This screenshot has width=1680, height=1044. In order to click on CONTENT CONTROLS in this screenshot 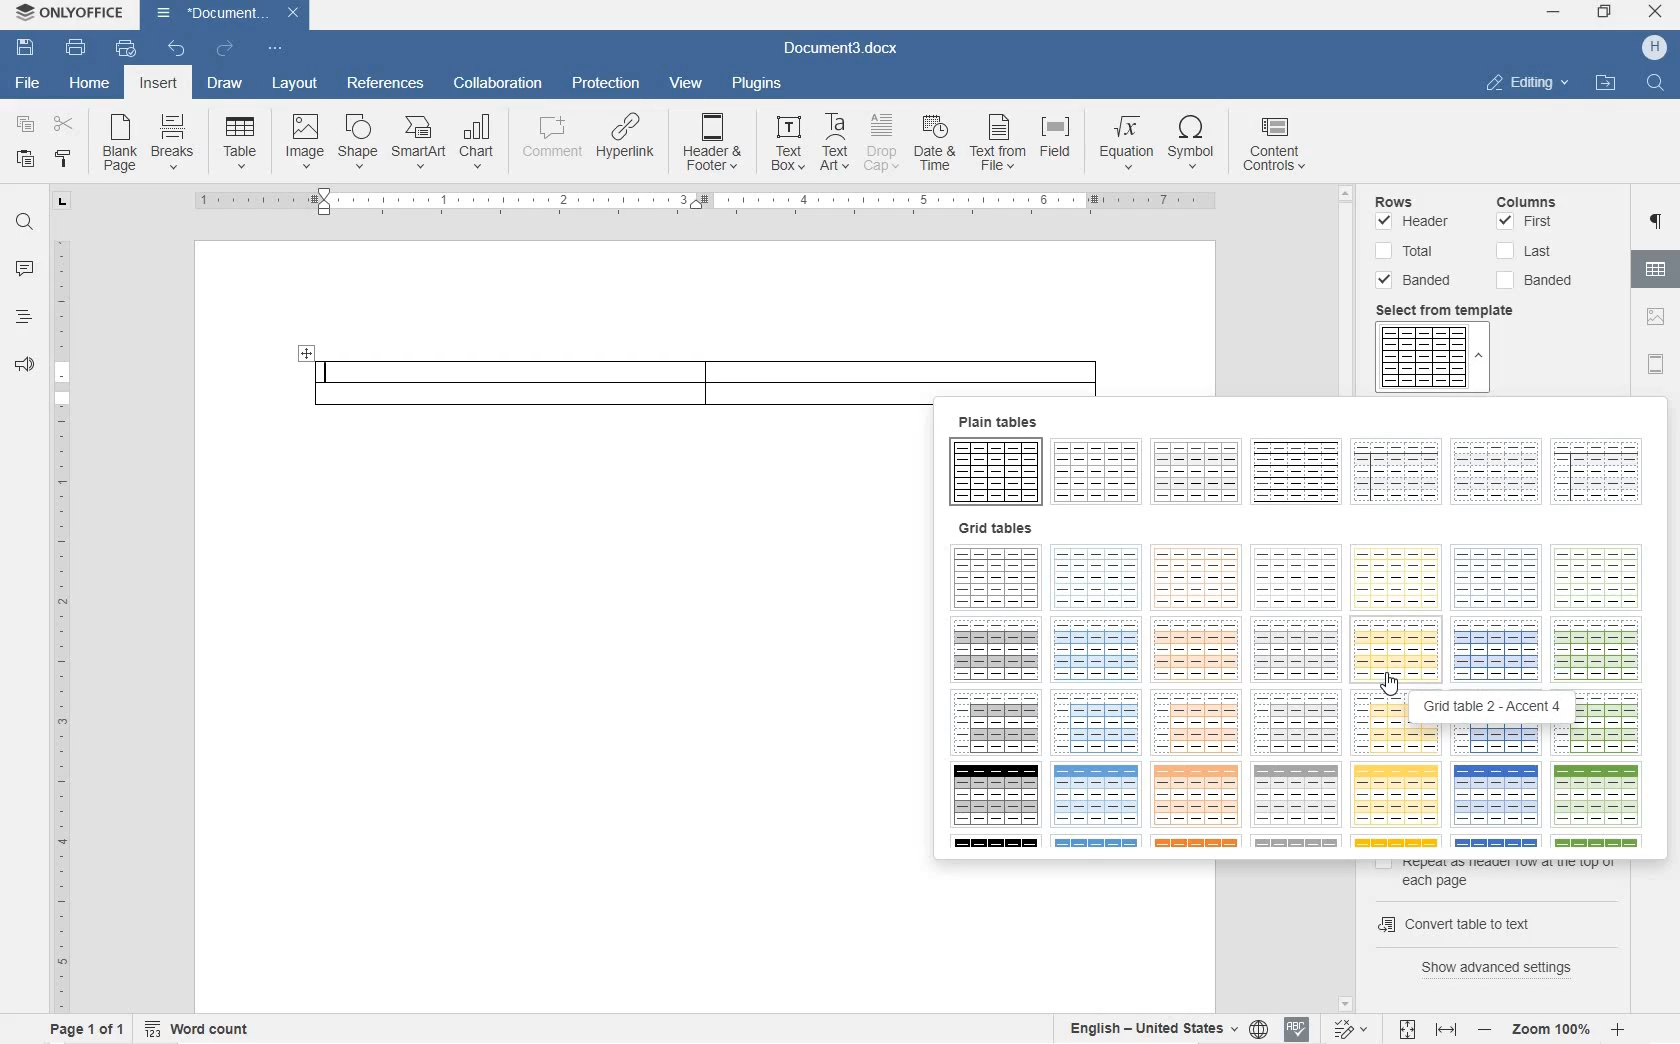, I will do `click(1276, 147)`.